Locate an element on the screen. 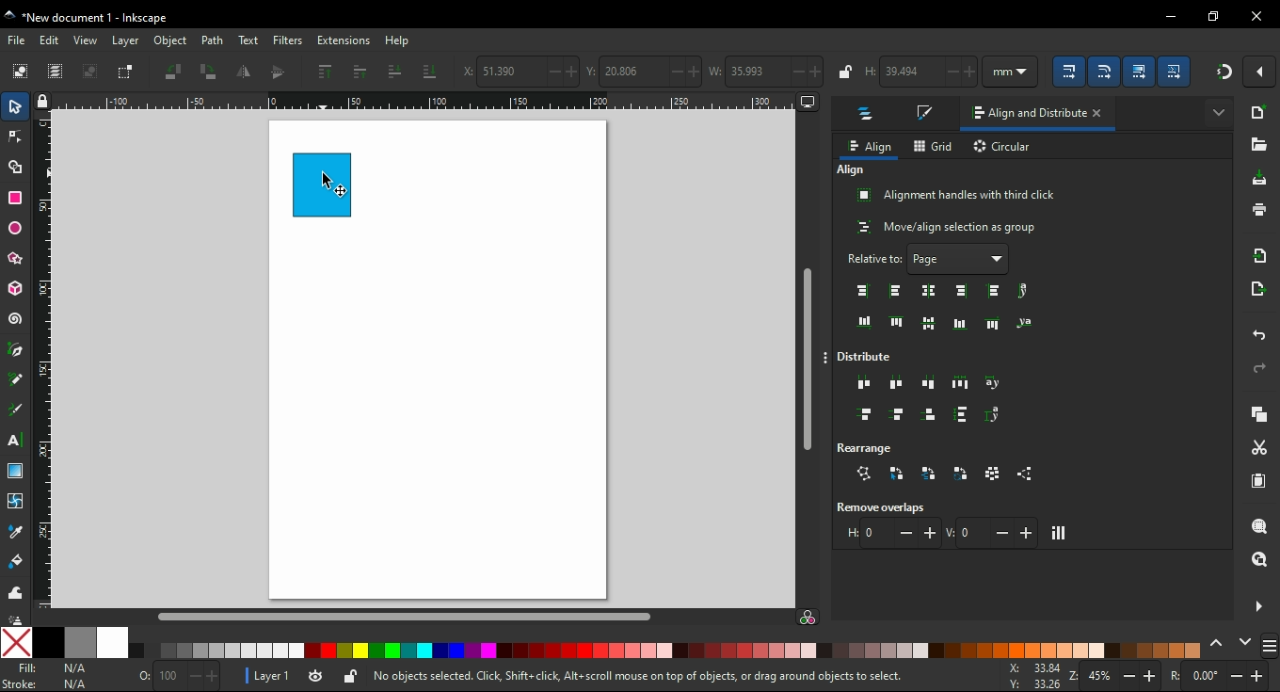 The image size is (1280, 692). color options is located at coordinates (1270, 647).